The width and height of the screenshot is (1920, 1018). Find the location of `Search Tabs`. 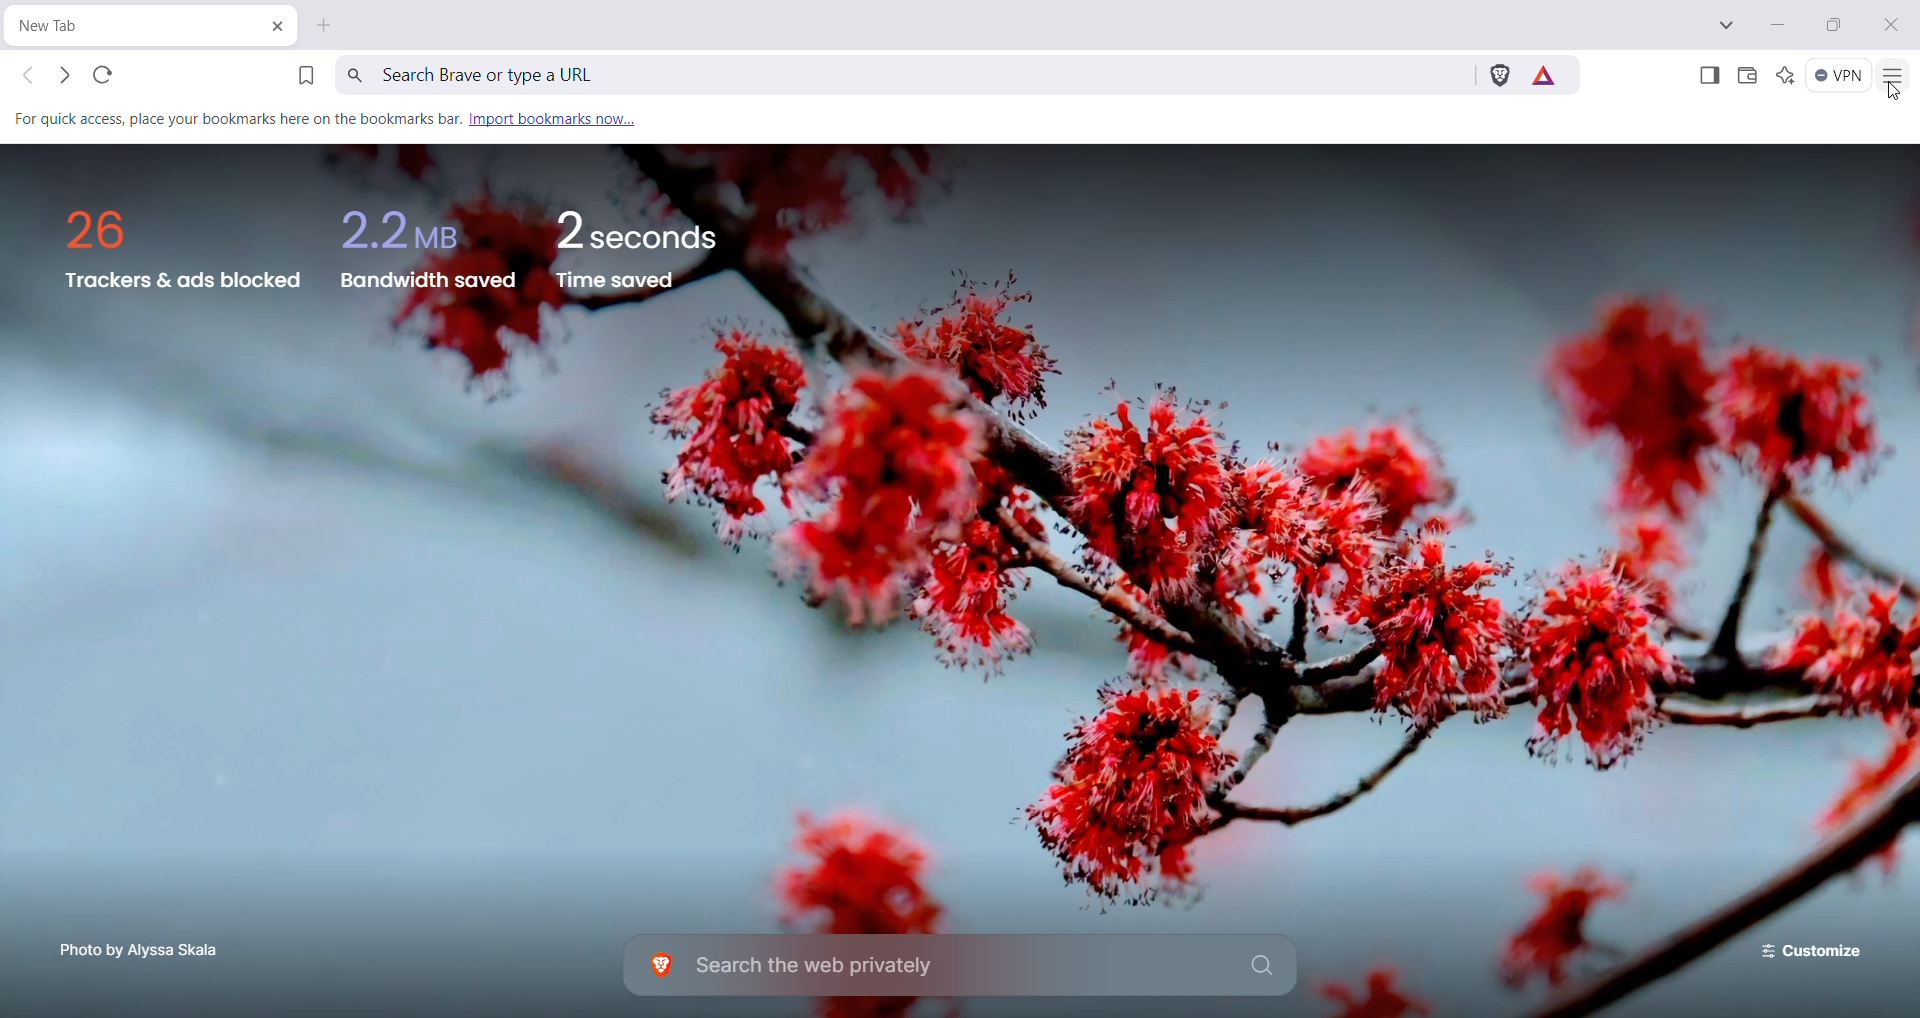

Search Tabs is located at coordinates (1728, 25).